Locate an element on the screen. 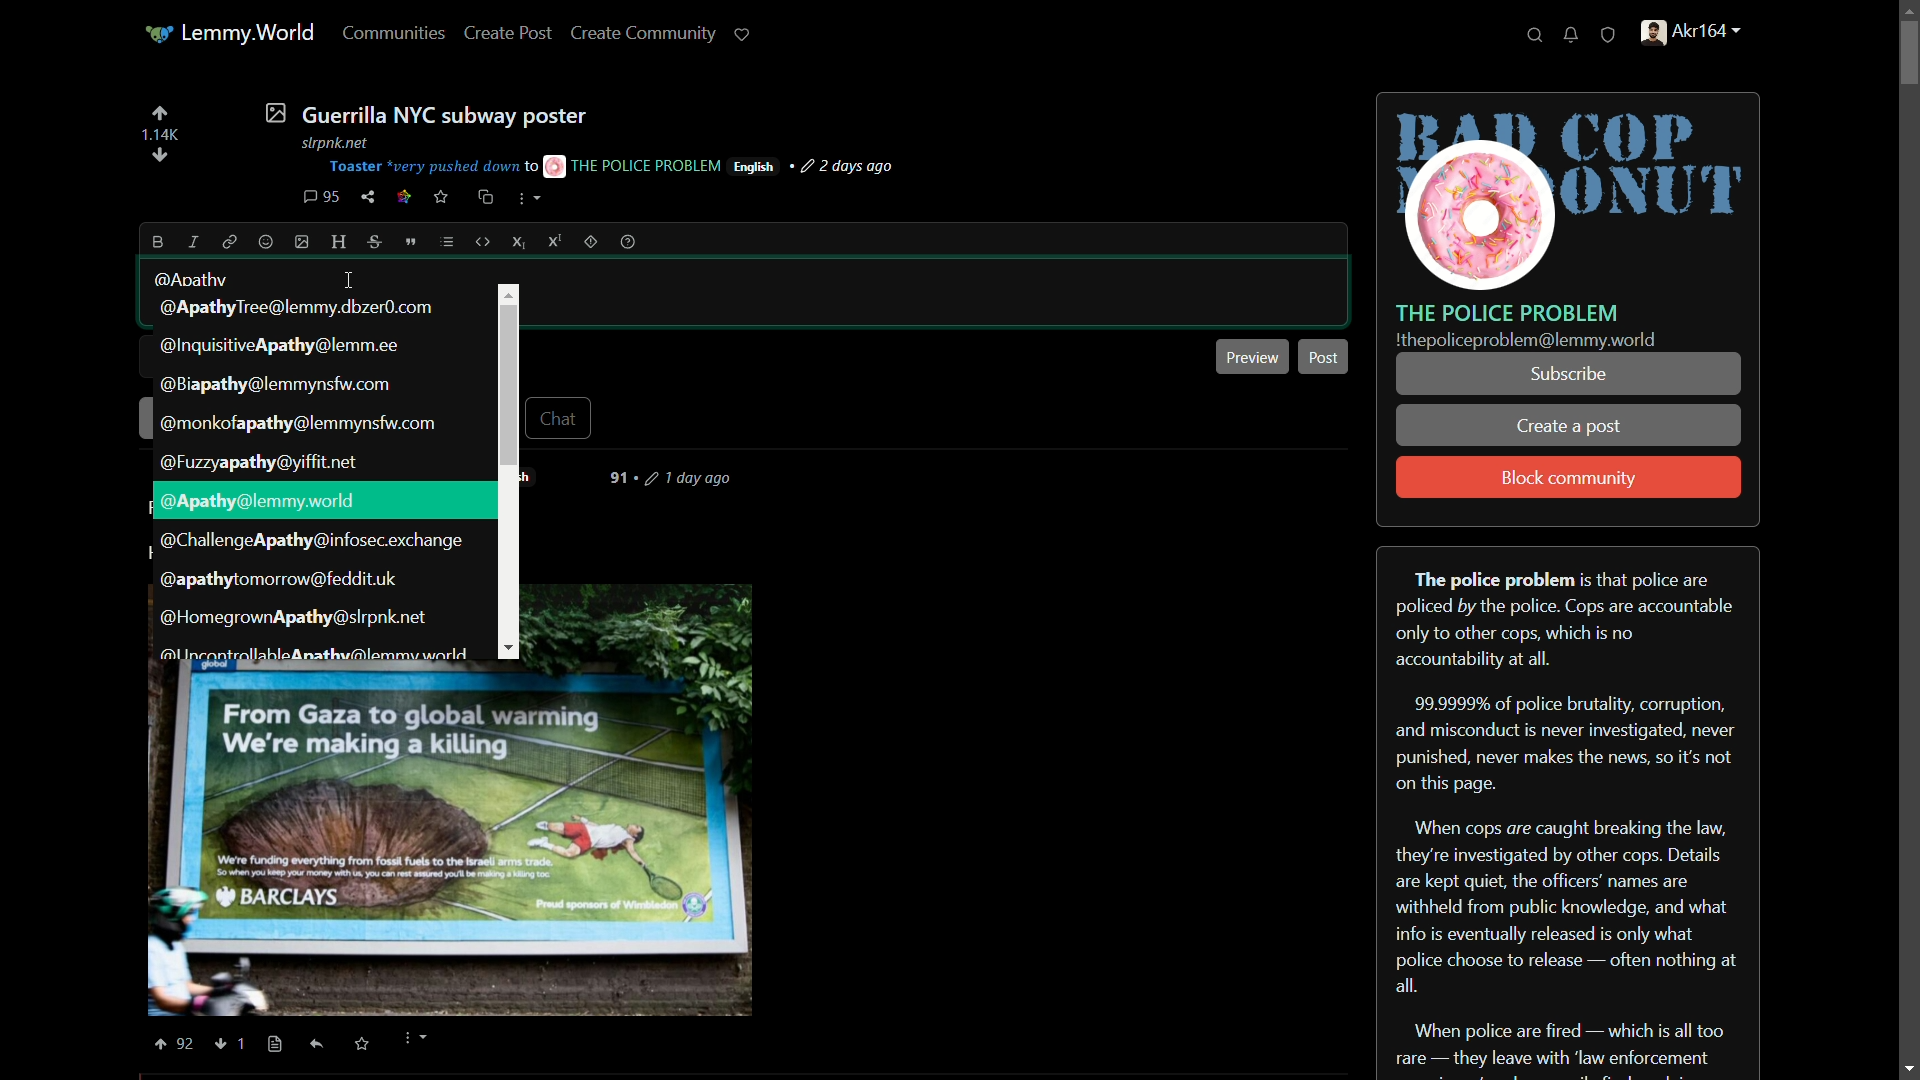 This screenshot has width=1920, height=1080. diwnvote is located at coordinates (160, 157).